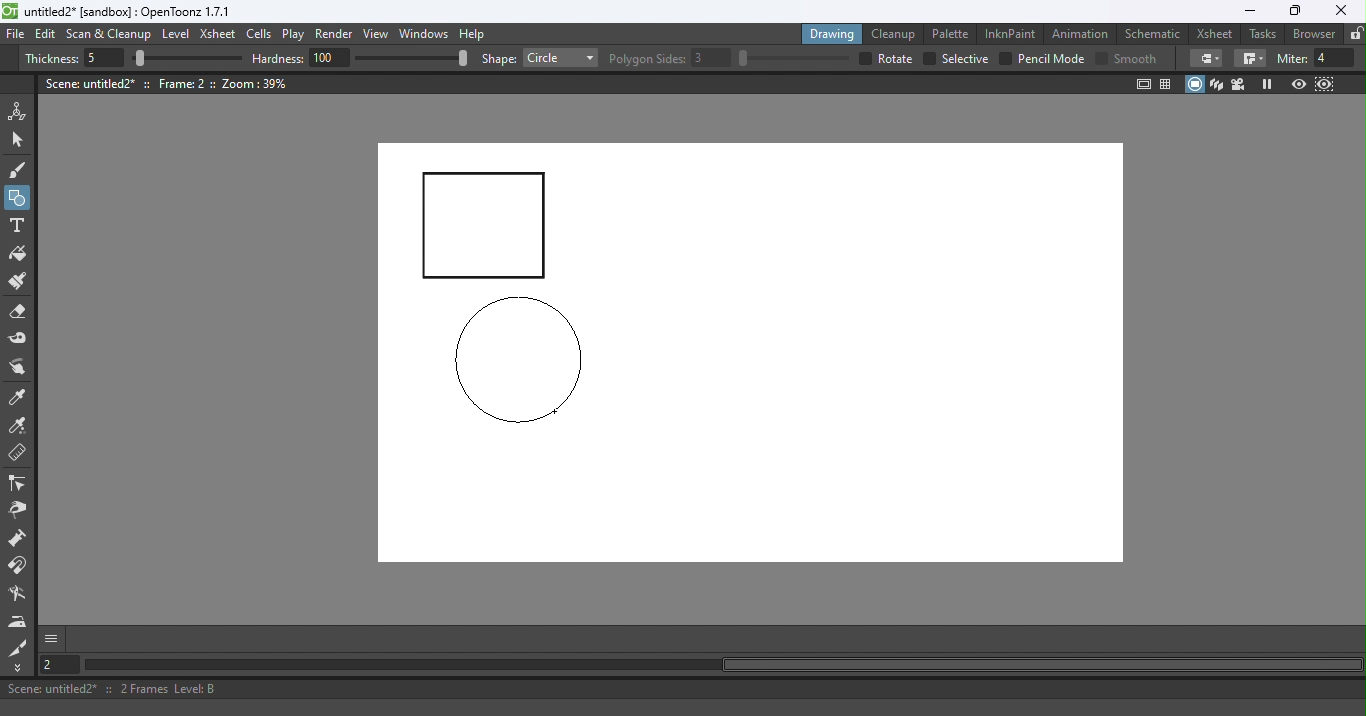  I want to click on Preview, so click(1298, 85).